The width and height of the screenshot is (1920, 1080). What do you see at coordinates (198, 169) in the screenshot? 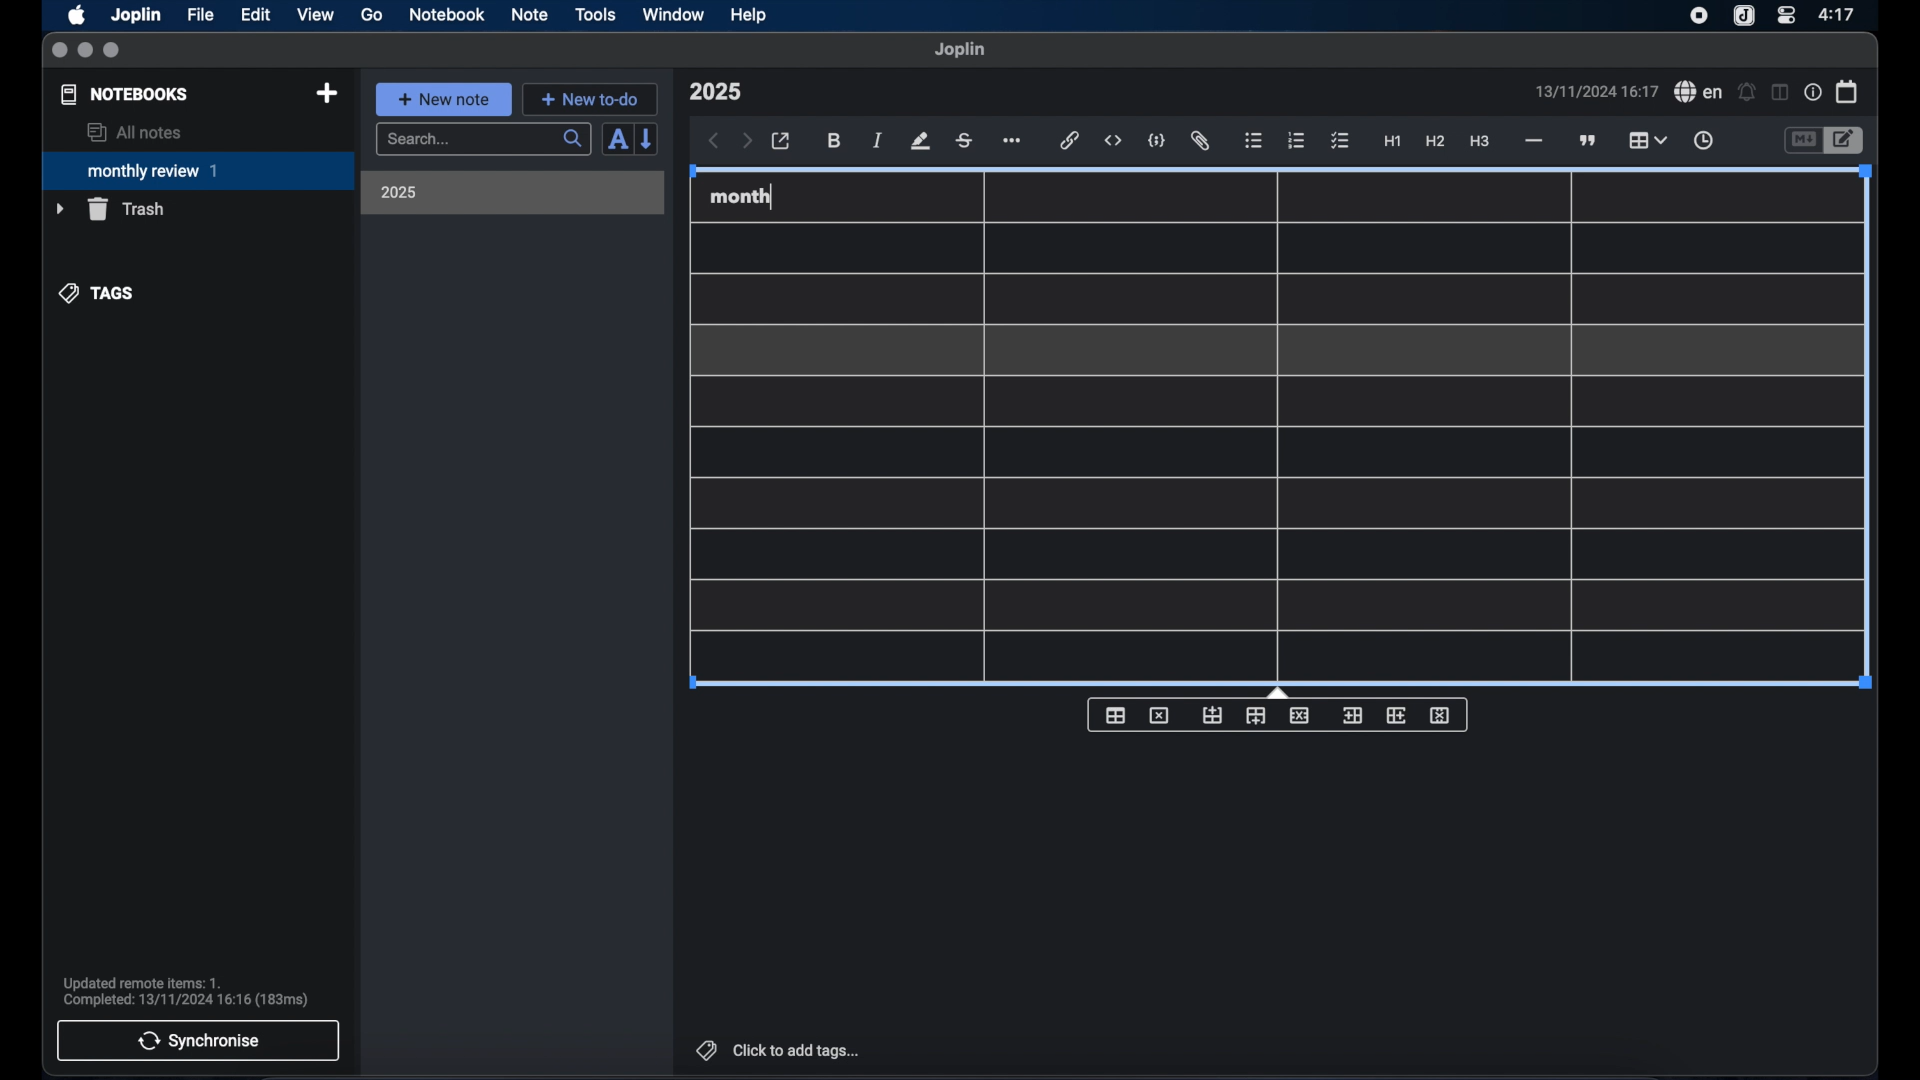
I see `monthly review` at bounding box center [198, 169].